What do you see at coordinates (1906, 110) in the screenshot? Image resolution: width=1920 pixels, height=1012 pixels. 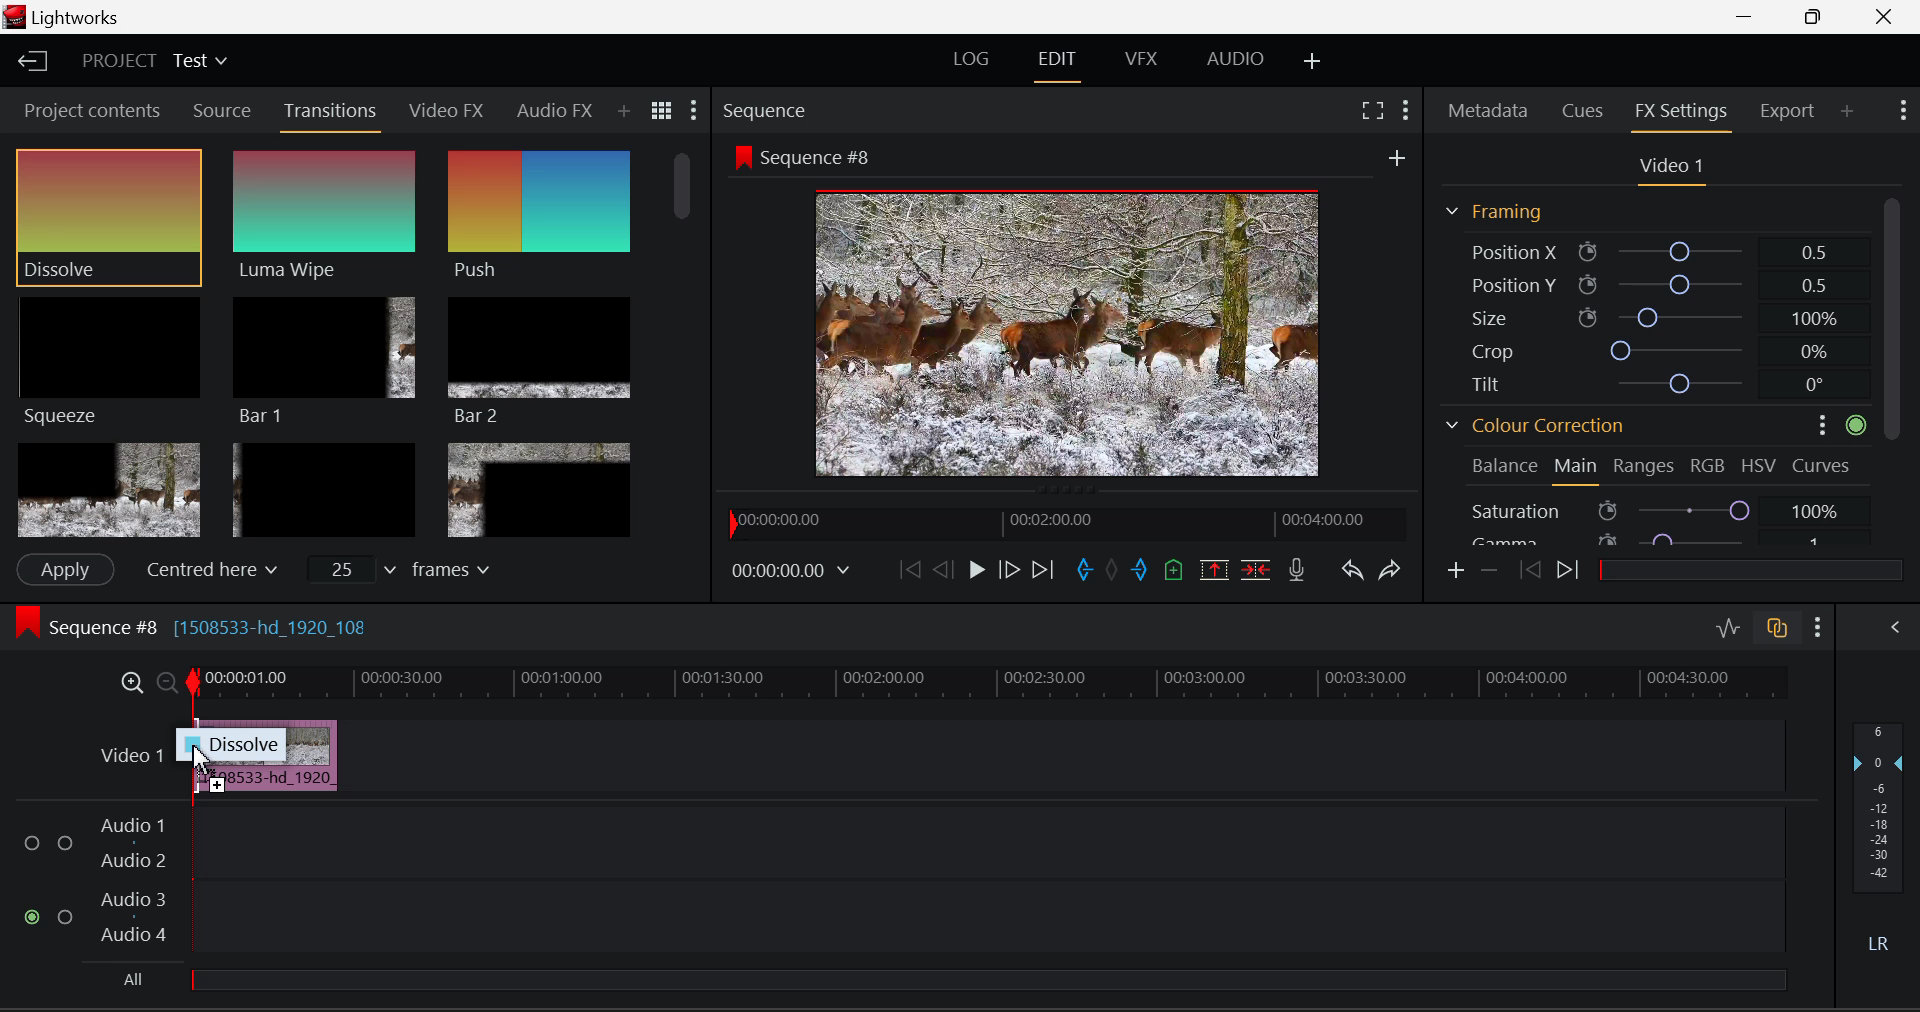 I see `Show Settings` at bounding box center [1906, 110].